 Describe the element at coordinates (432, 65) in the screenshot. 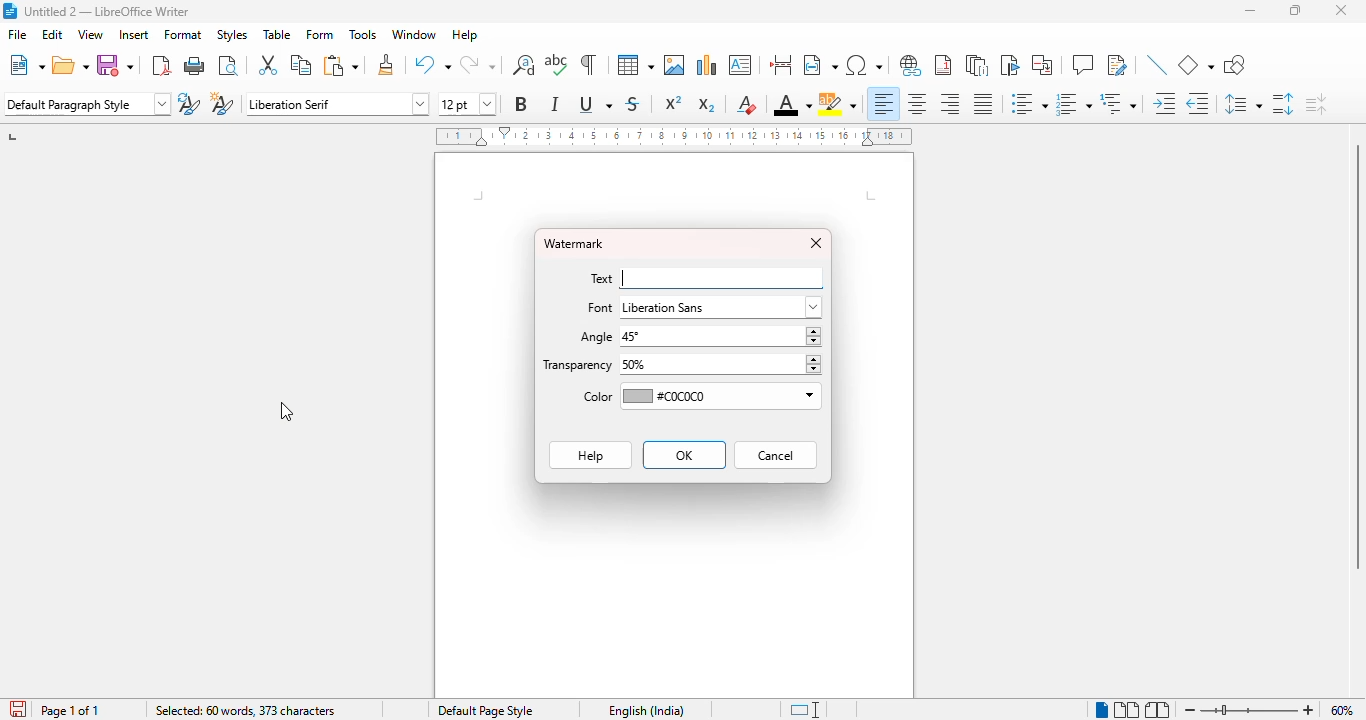

I see `undo` at that location.